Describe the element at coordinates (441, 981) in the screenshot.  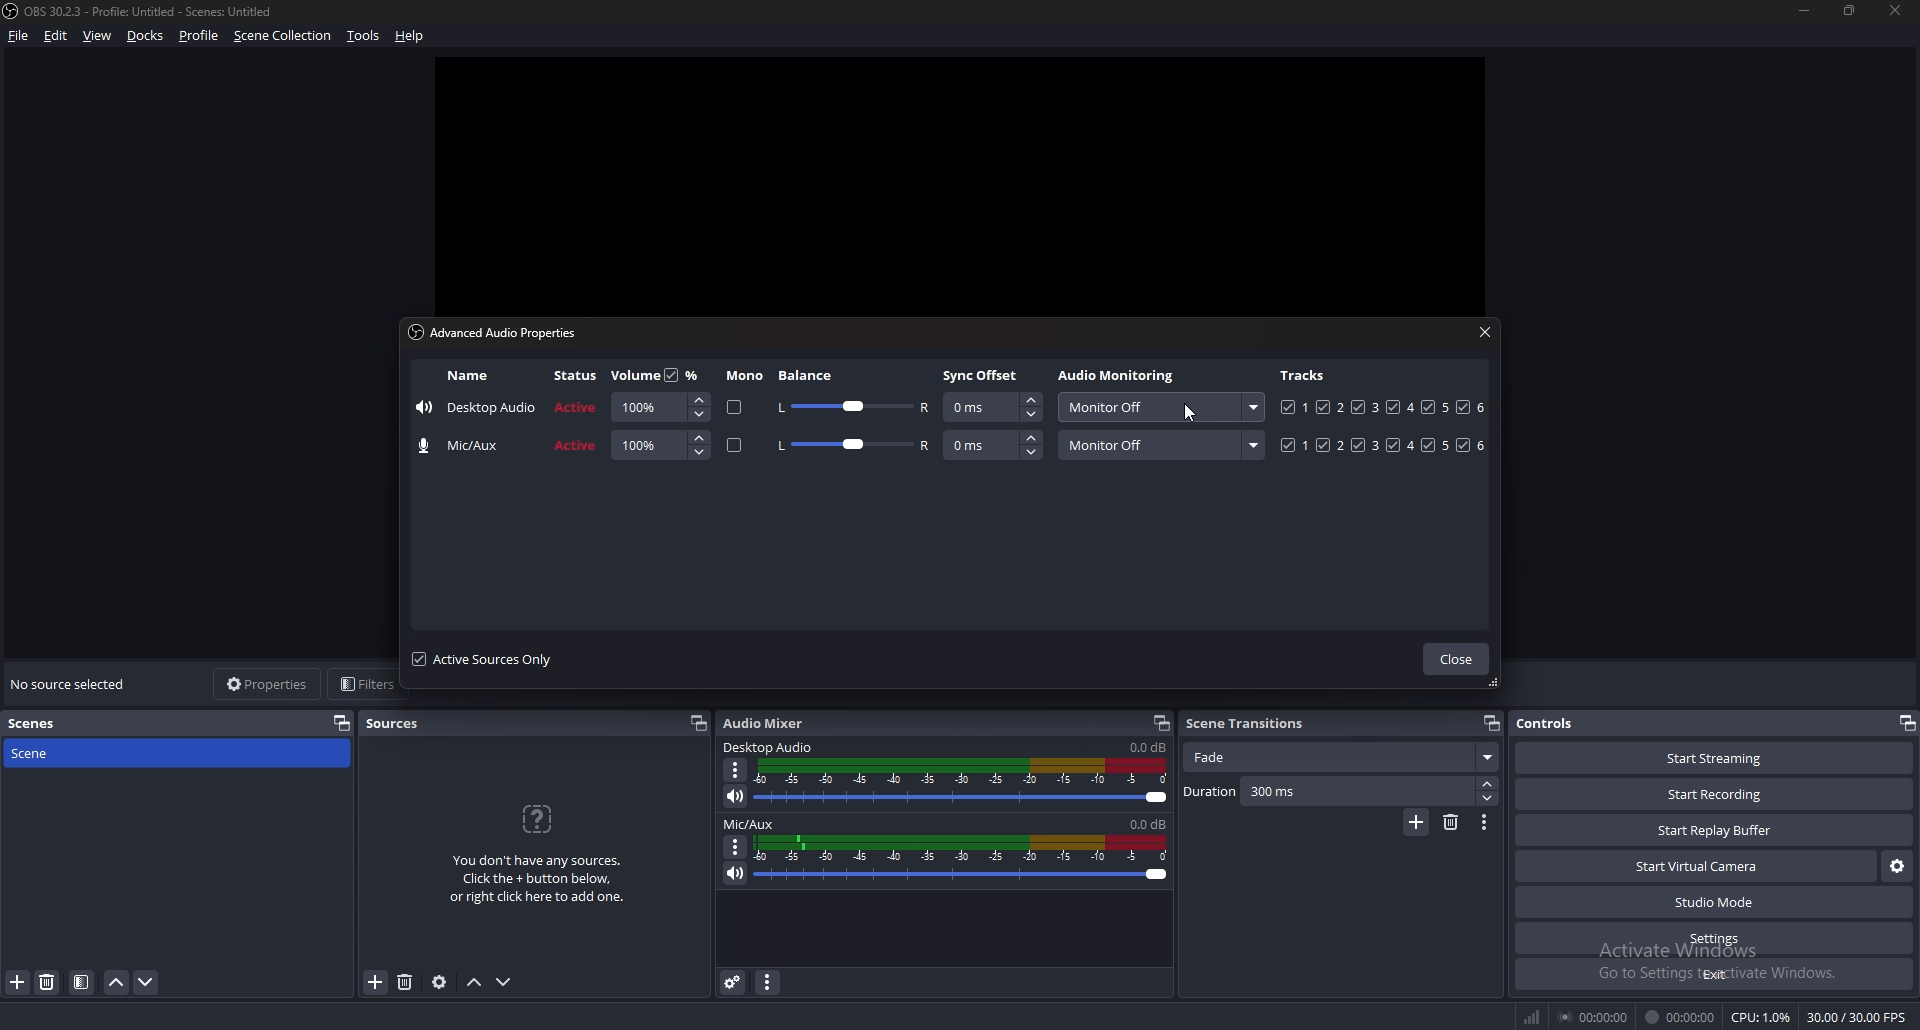
I see `source properties` at that location.